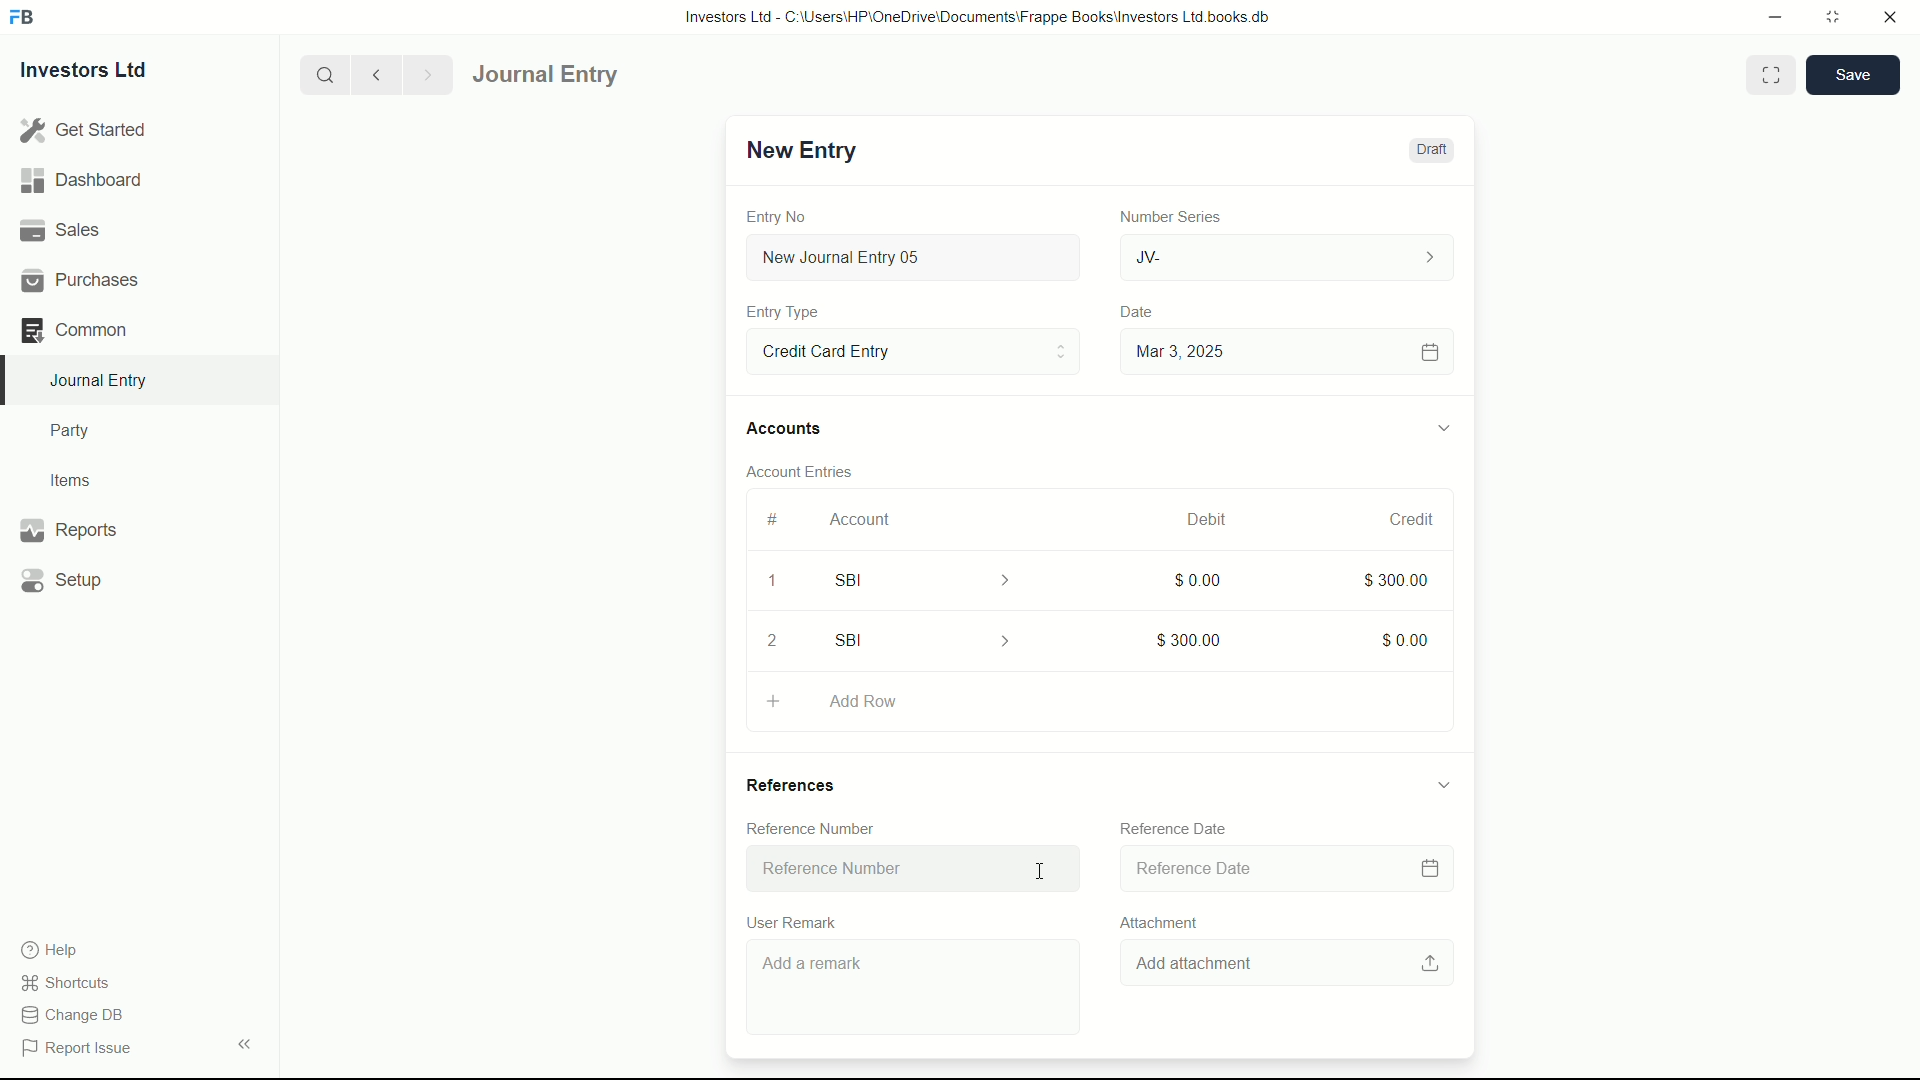  I want to click on Reference Number, so click(824, 828).